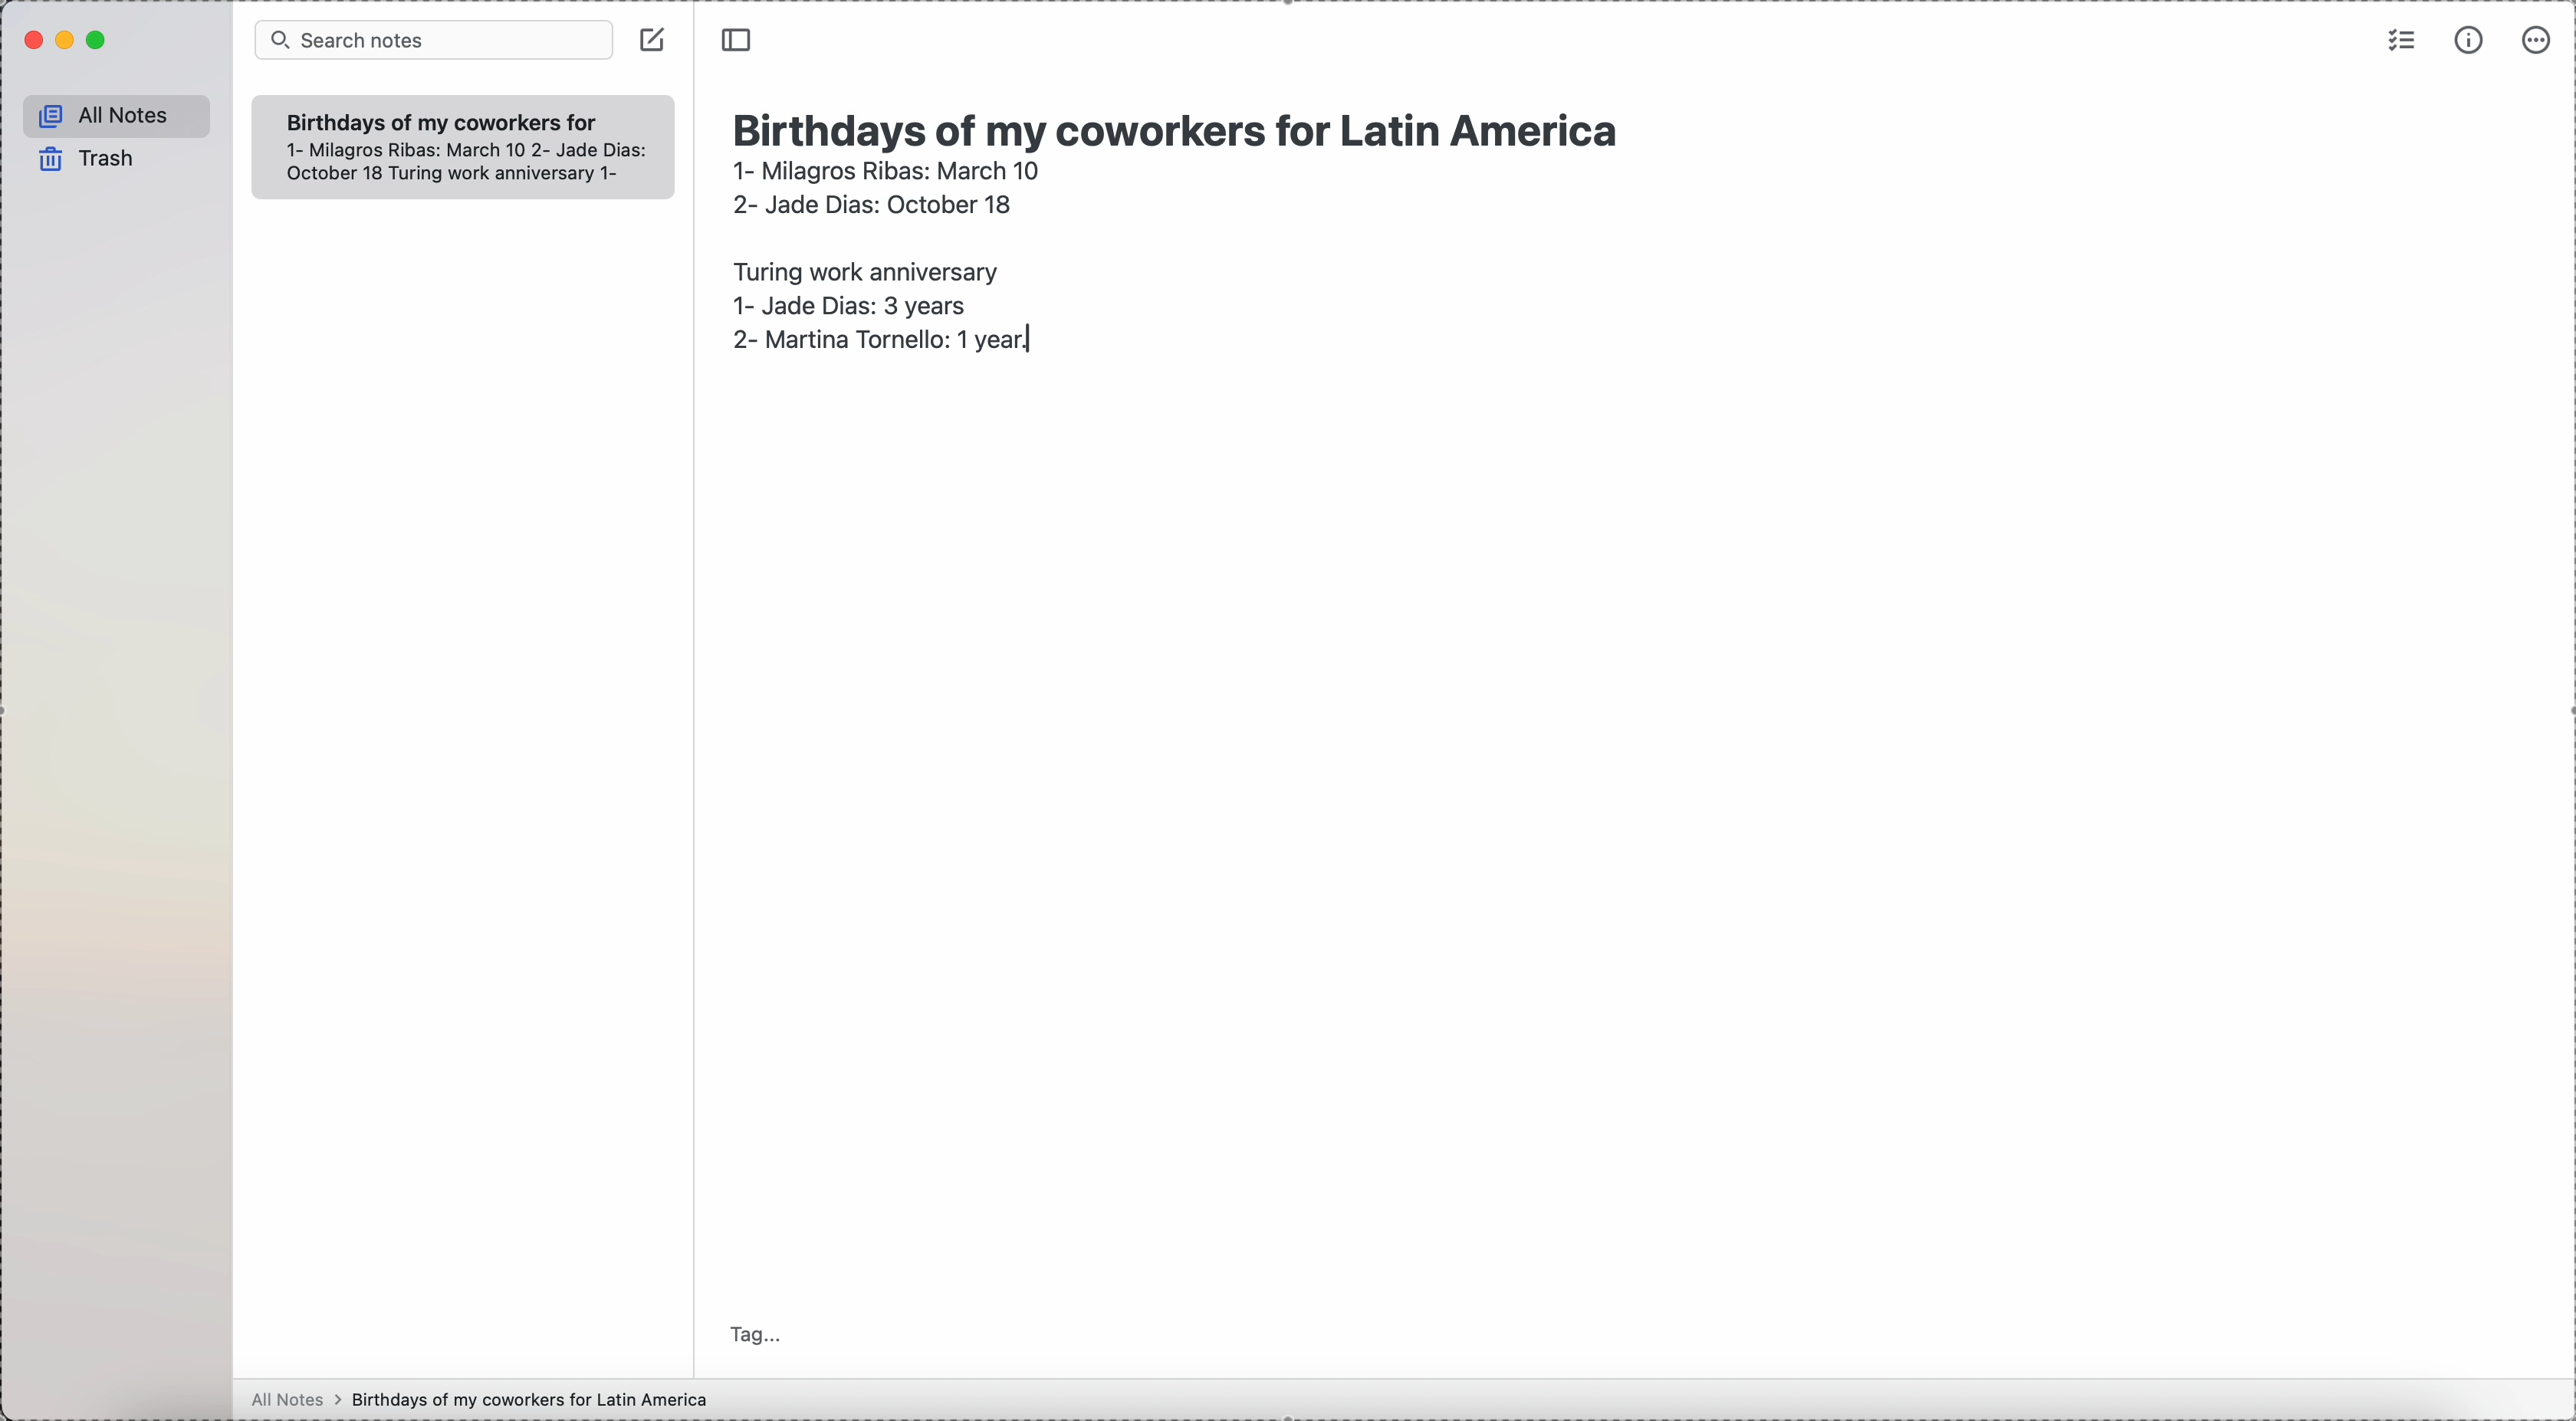  Describe the element at coordinates (2399, 39) in the screenshot. I see `check list` at that location.